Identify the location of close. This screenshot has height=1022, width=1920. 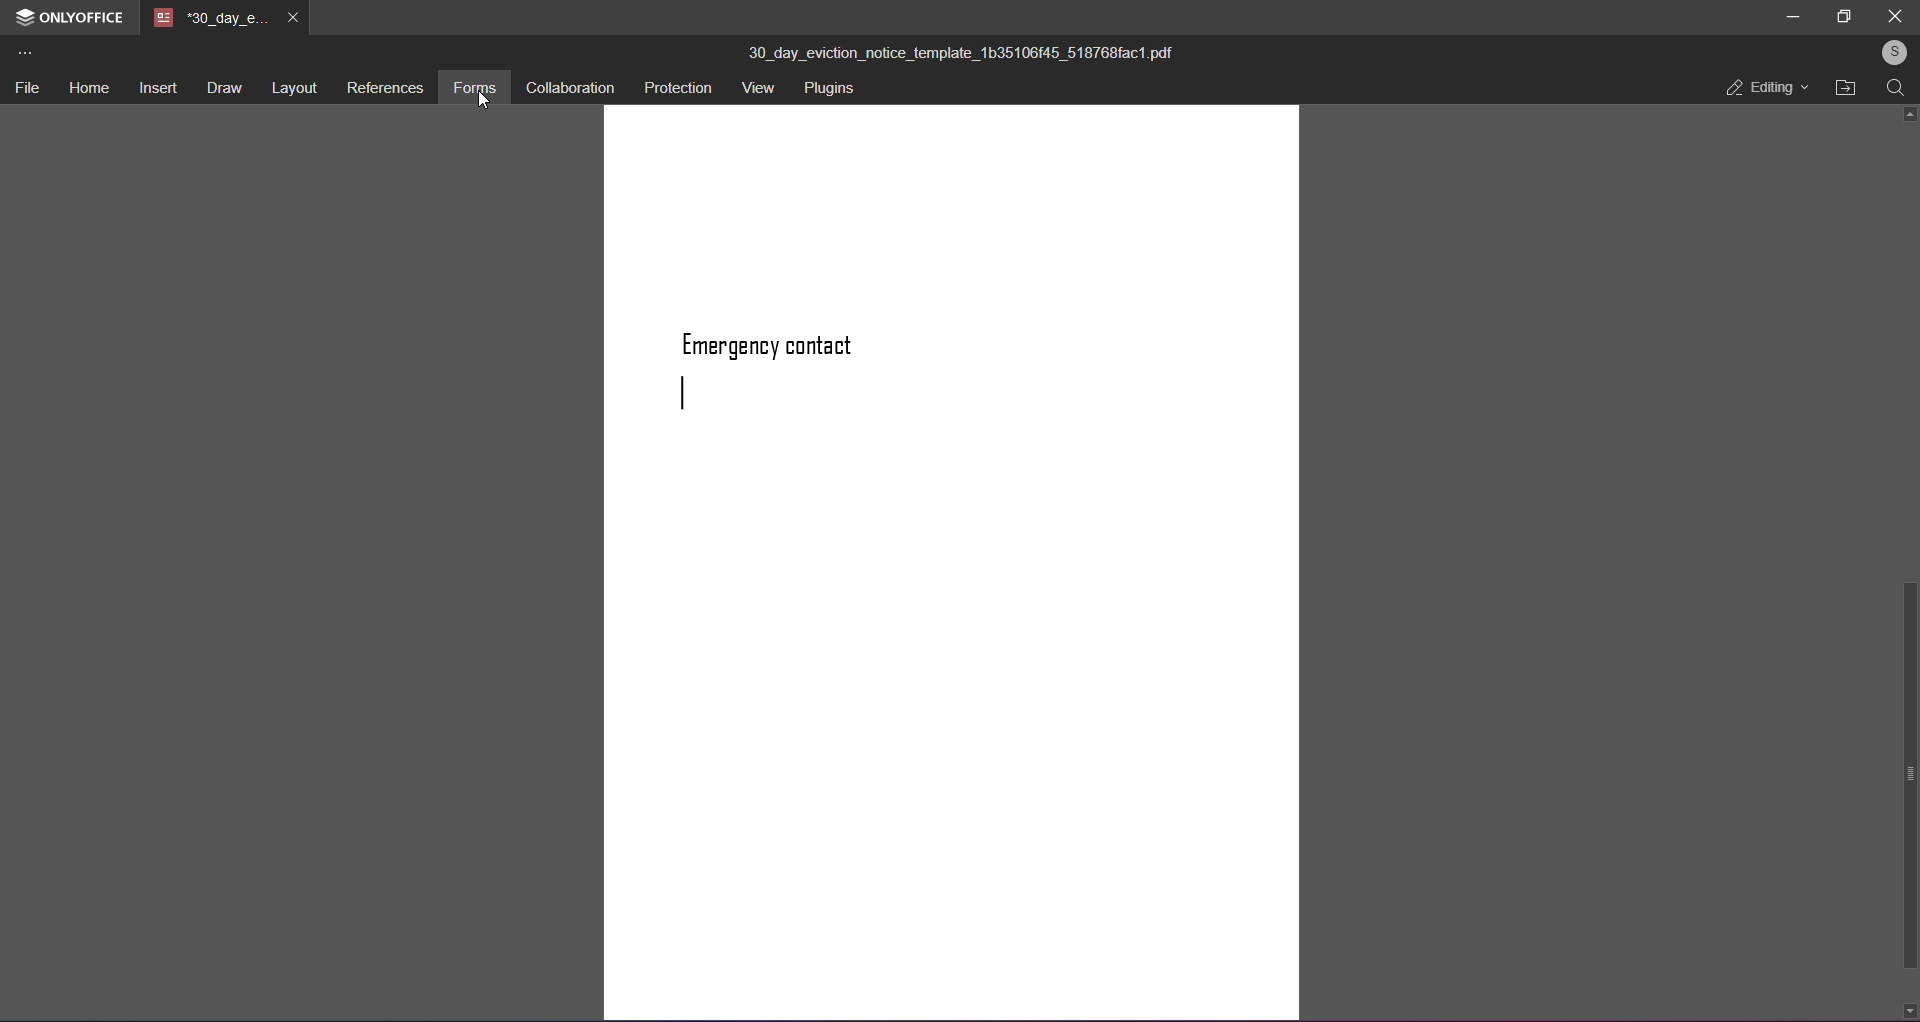
(1894, 17).